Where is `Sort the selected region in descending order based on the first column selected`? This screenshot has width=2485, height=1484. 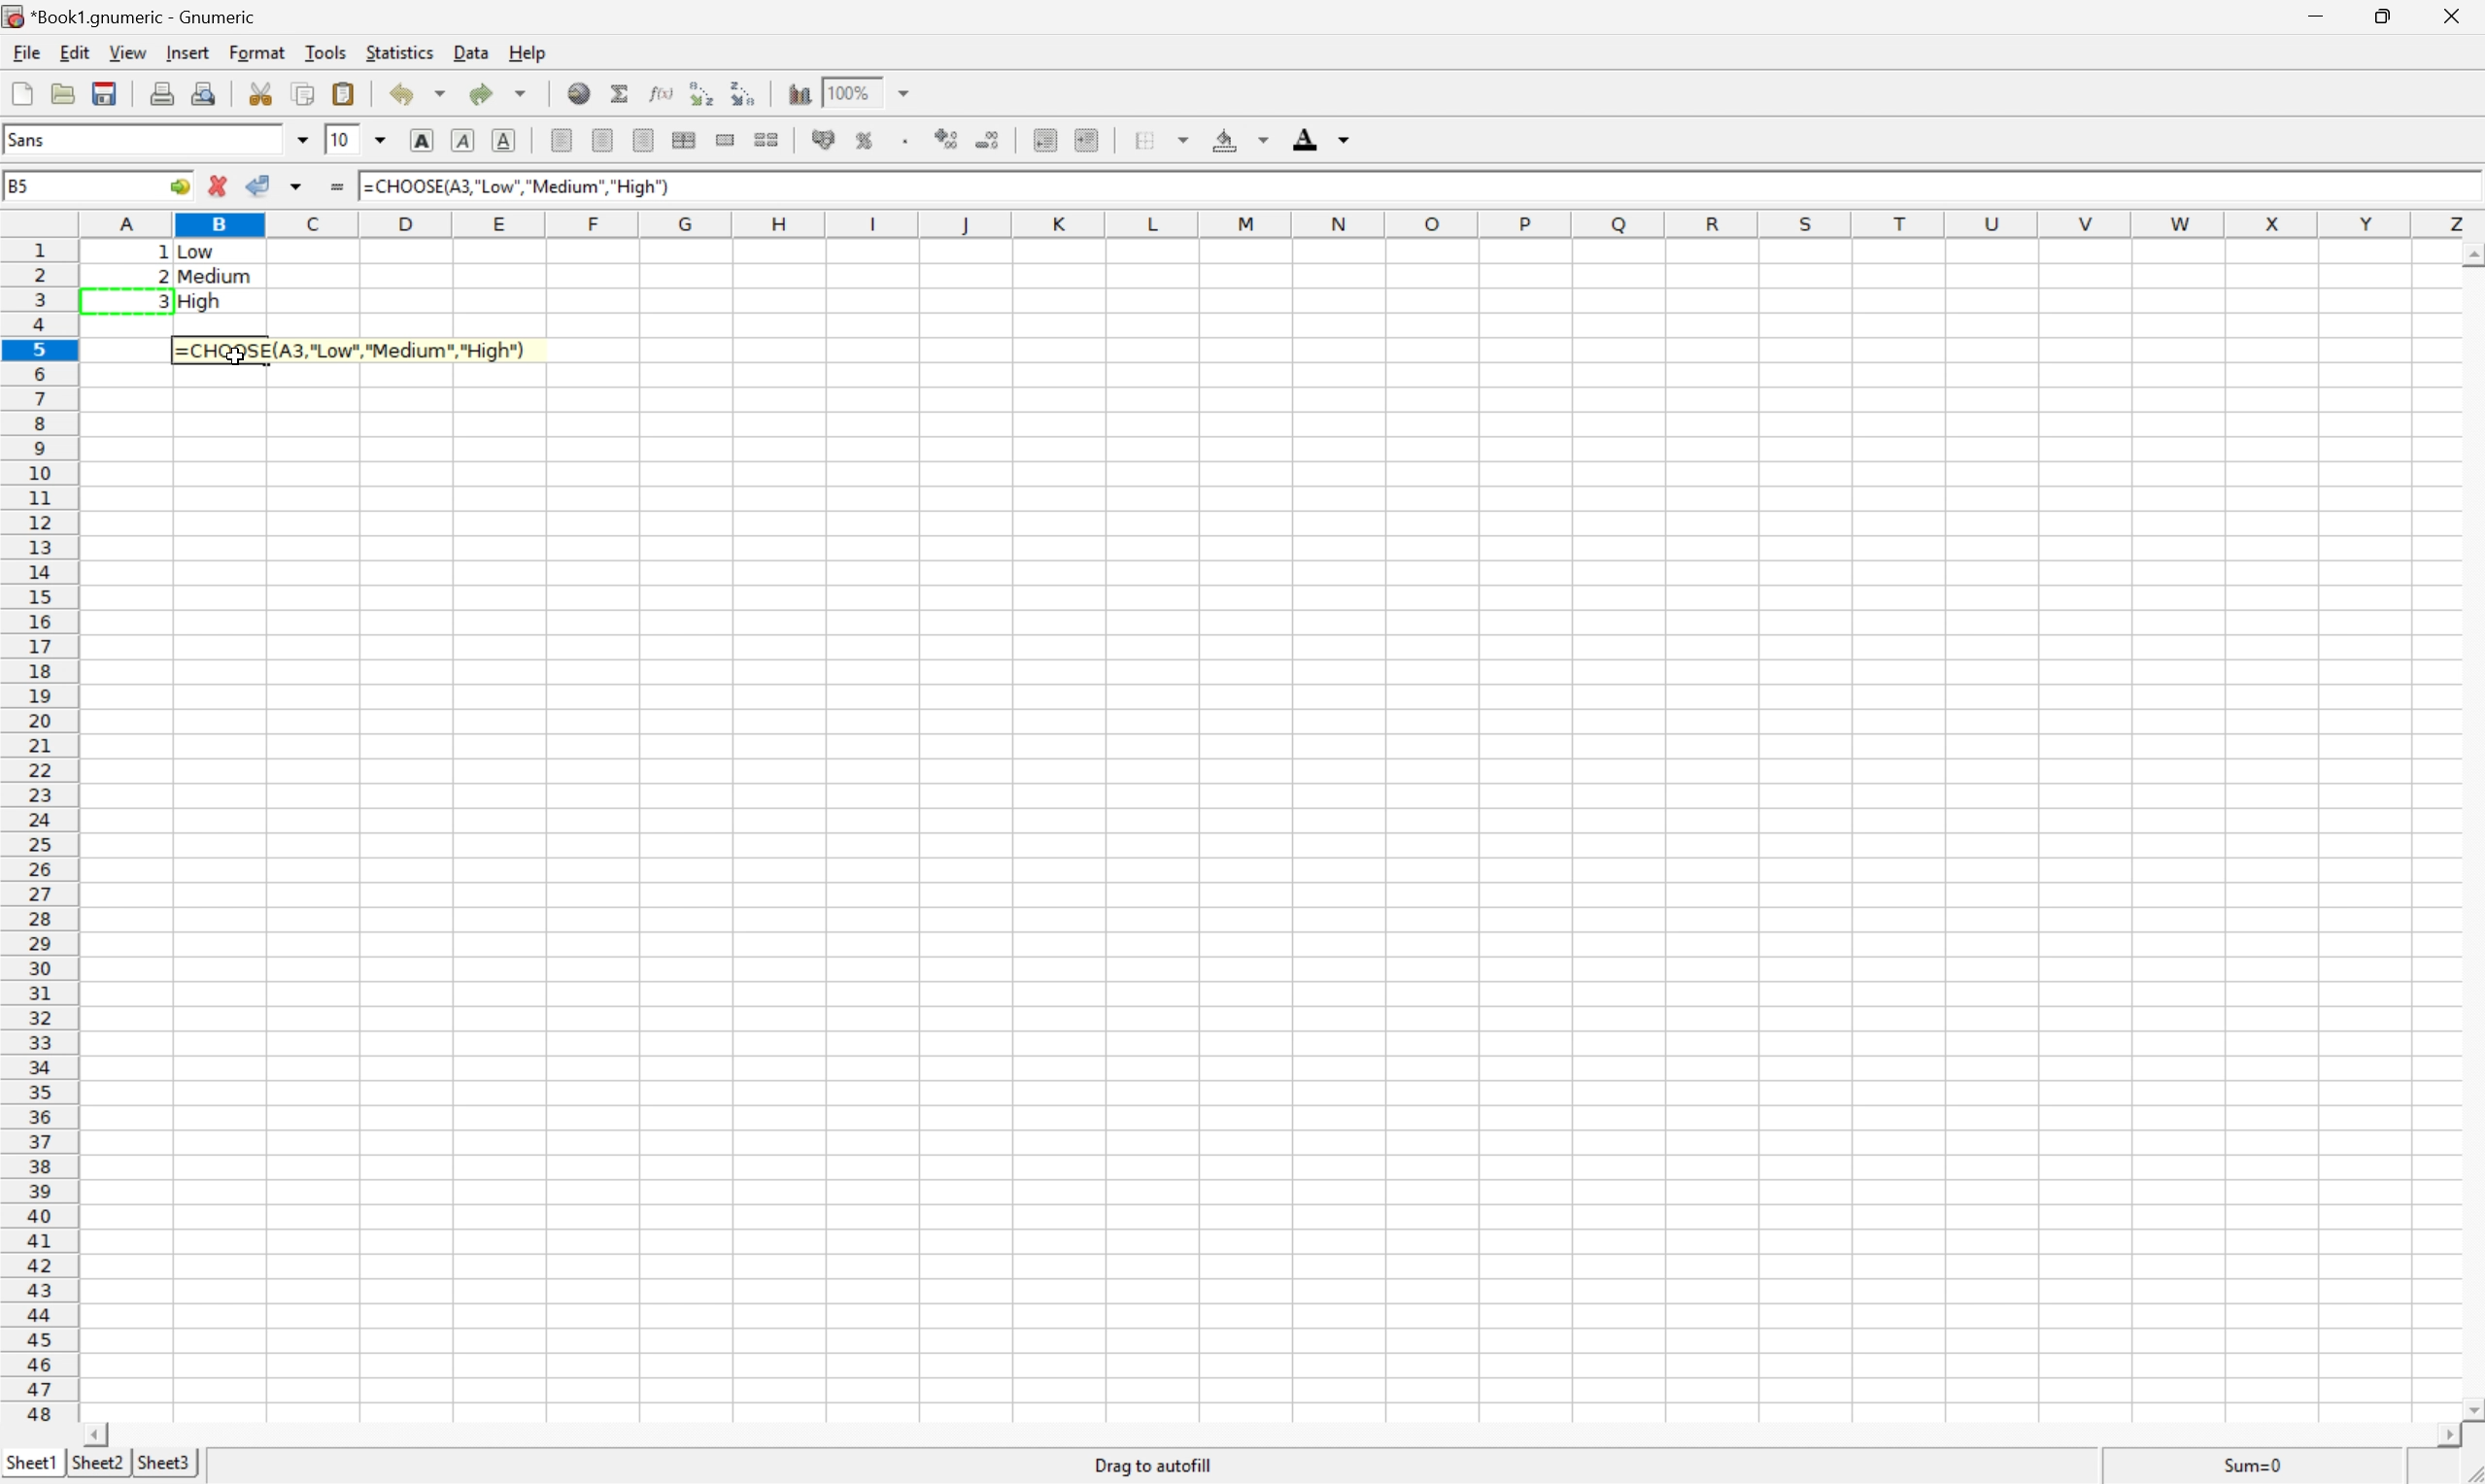 Sort the selected region in descending order based on the first column selected is located at coordinates (747, 96).